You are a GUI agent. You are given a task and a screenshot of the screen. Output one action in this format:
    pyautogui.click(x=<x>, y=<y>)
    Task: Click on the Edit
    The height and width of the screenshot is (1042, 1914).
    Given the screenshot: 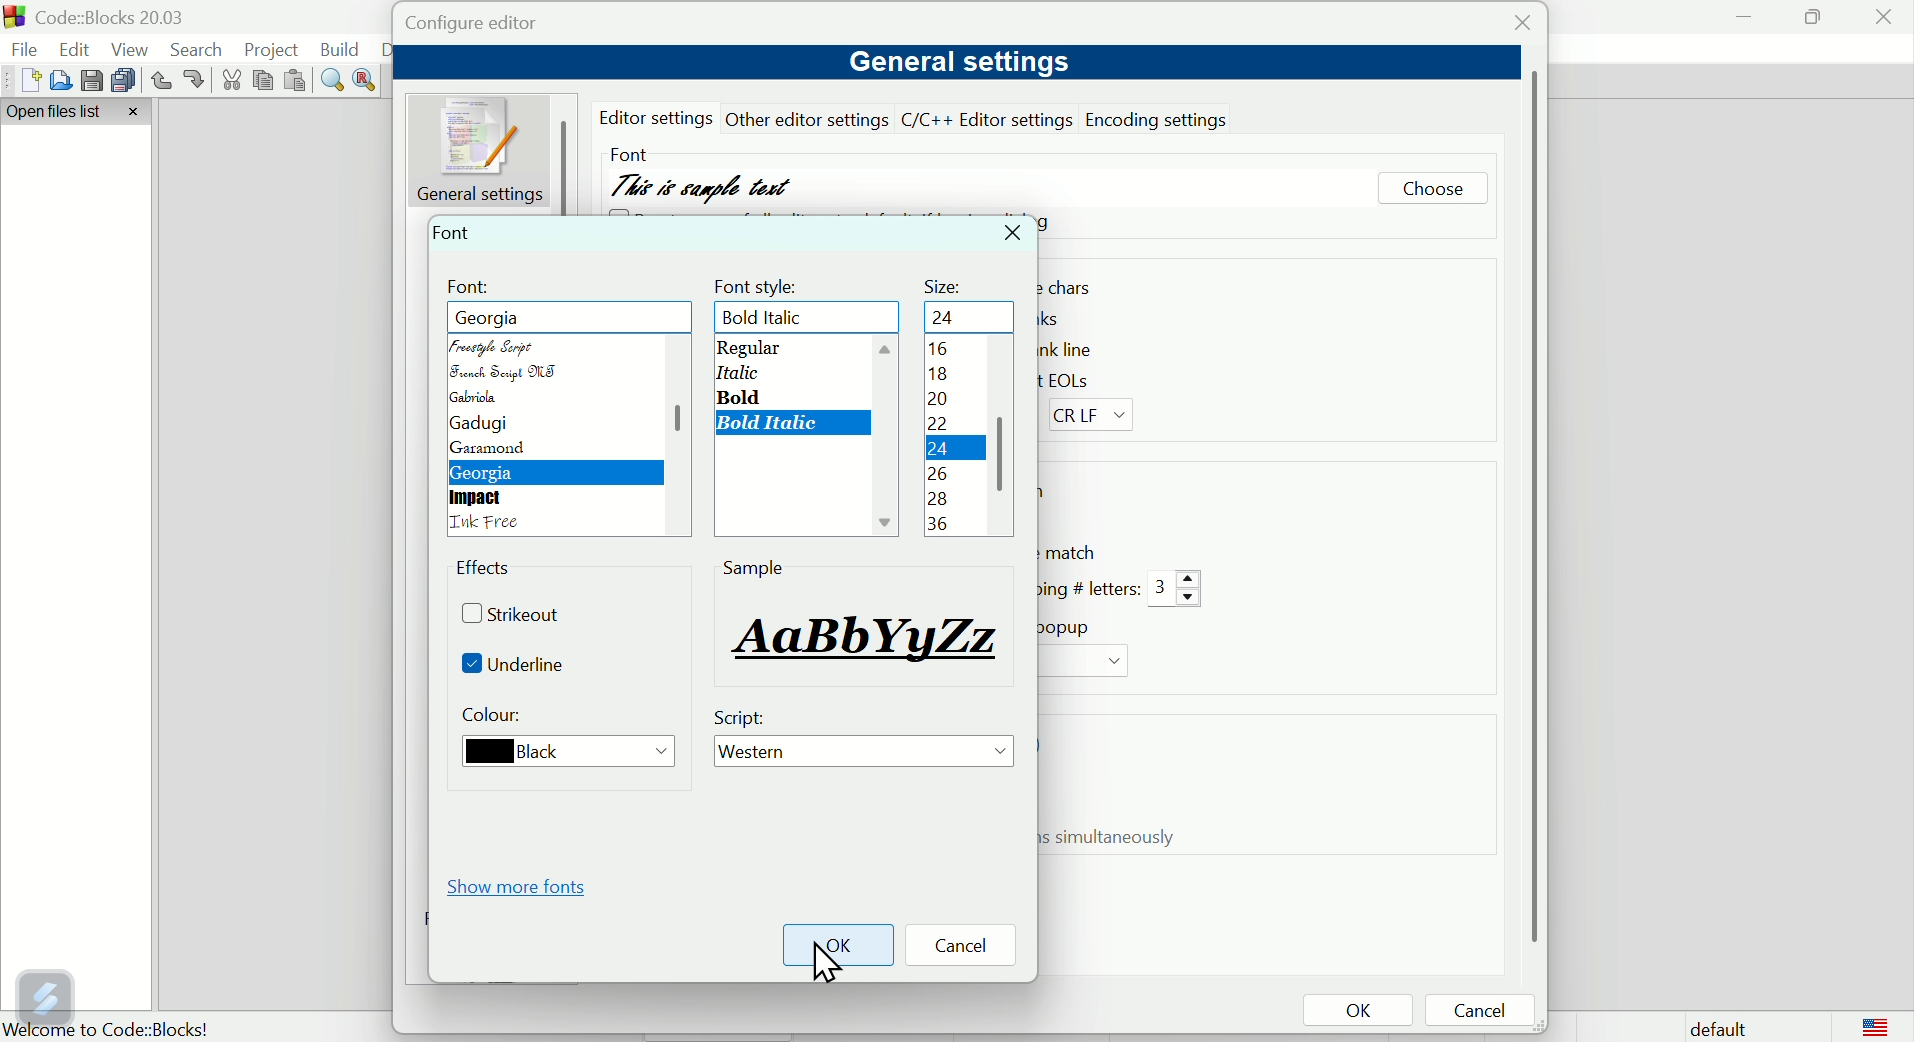 What is the action you would take?
    pyautogui.click(x=77, y=47)
    